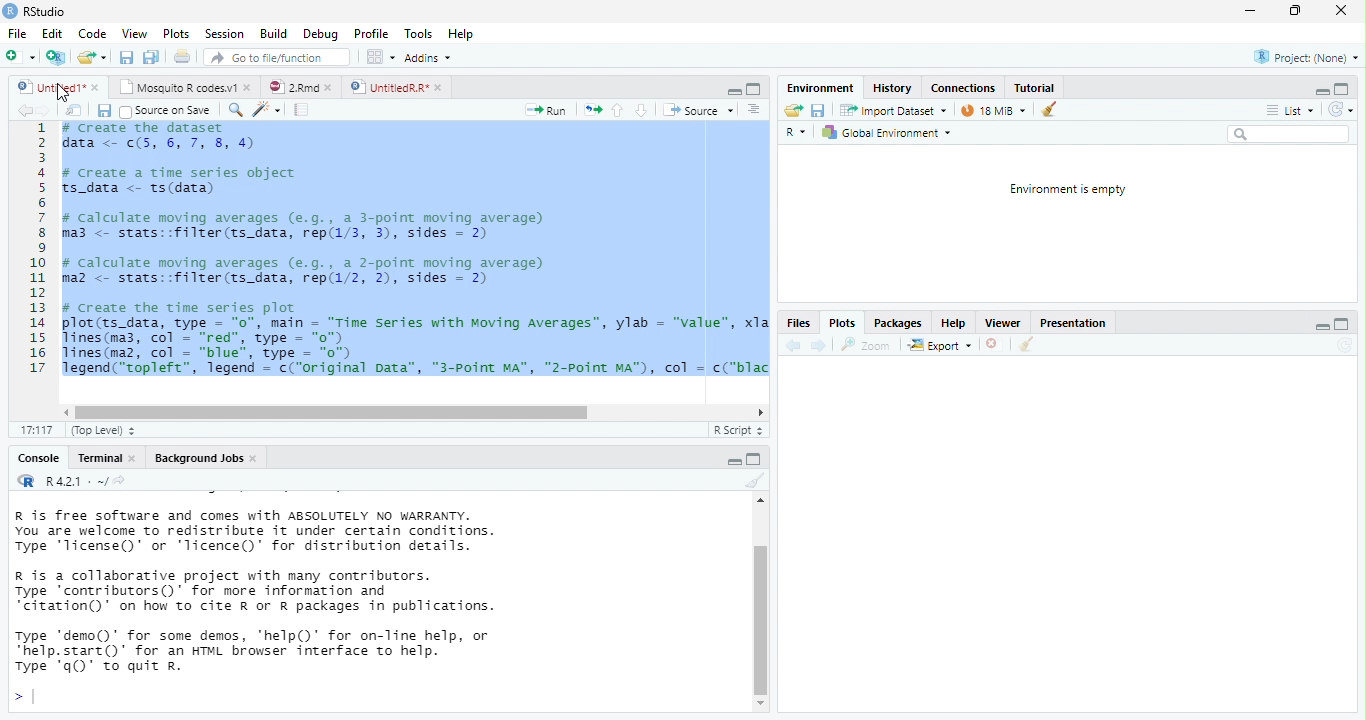  What do you see at coordinates (180, 86) in the screenshot?
I see `Mosquito R codes.v1` at bounding box center [180, 86].